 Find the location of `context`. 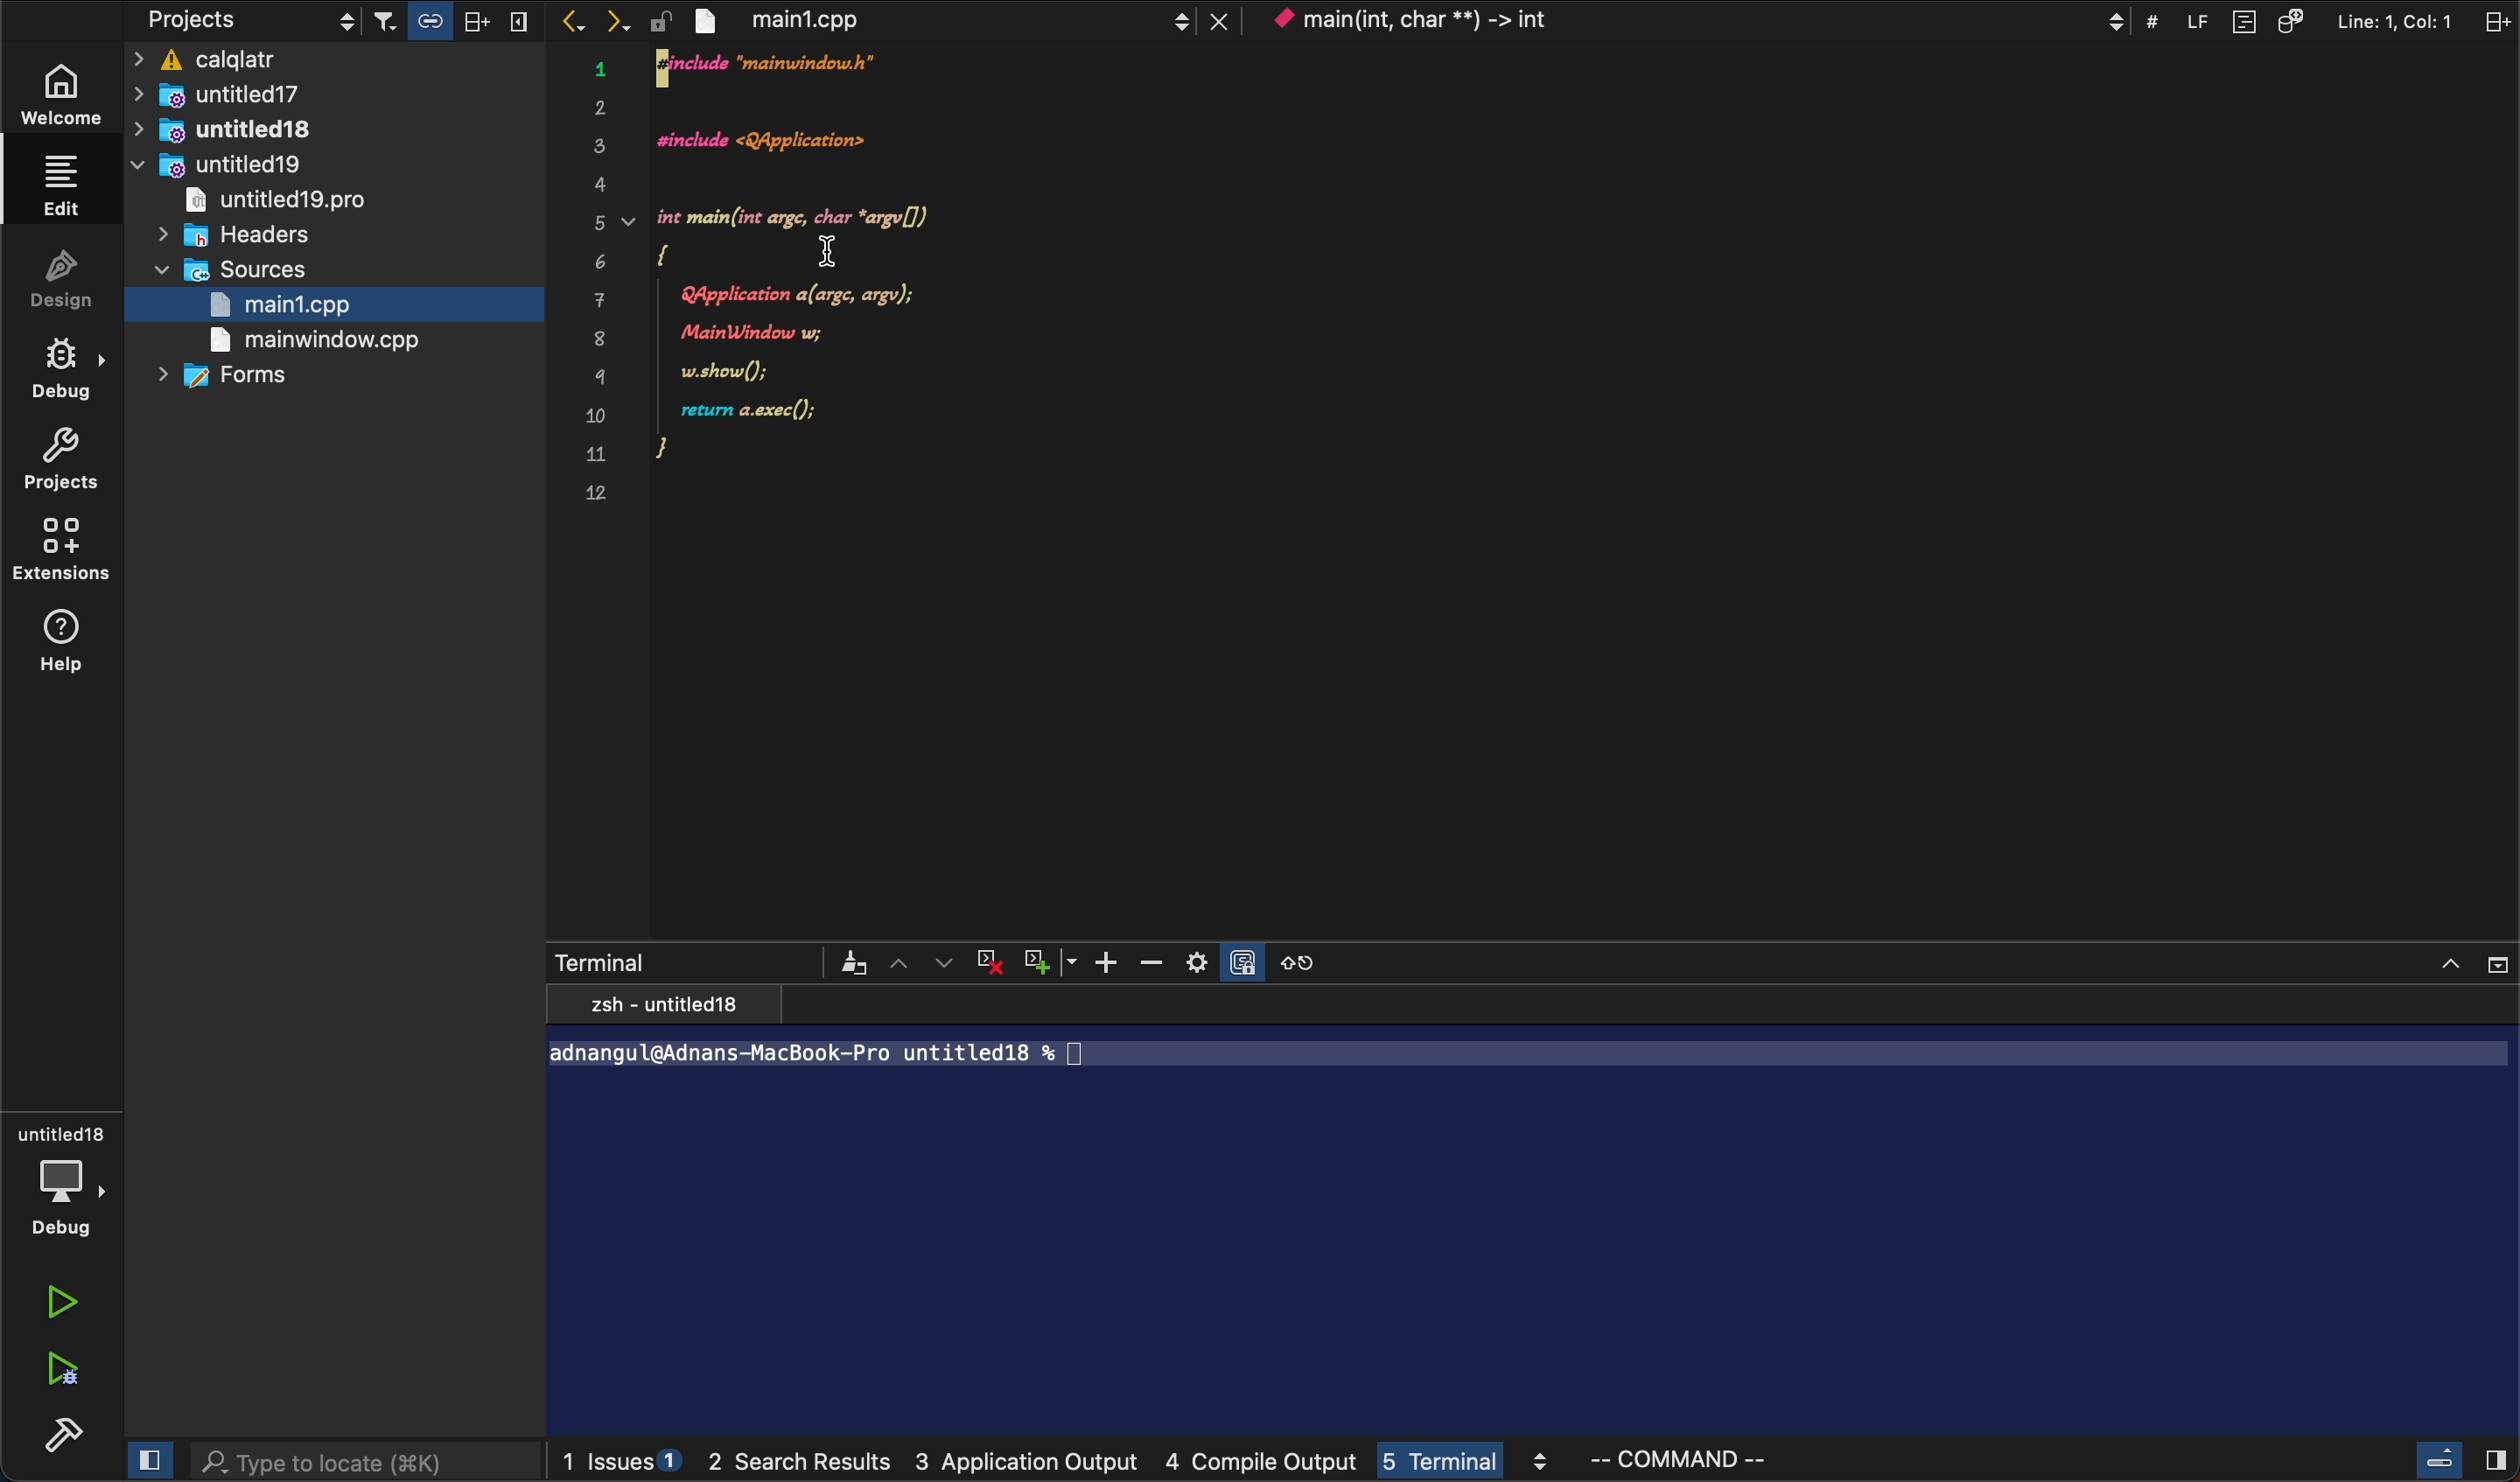

context is located at coordinates (1683, 21).